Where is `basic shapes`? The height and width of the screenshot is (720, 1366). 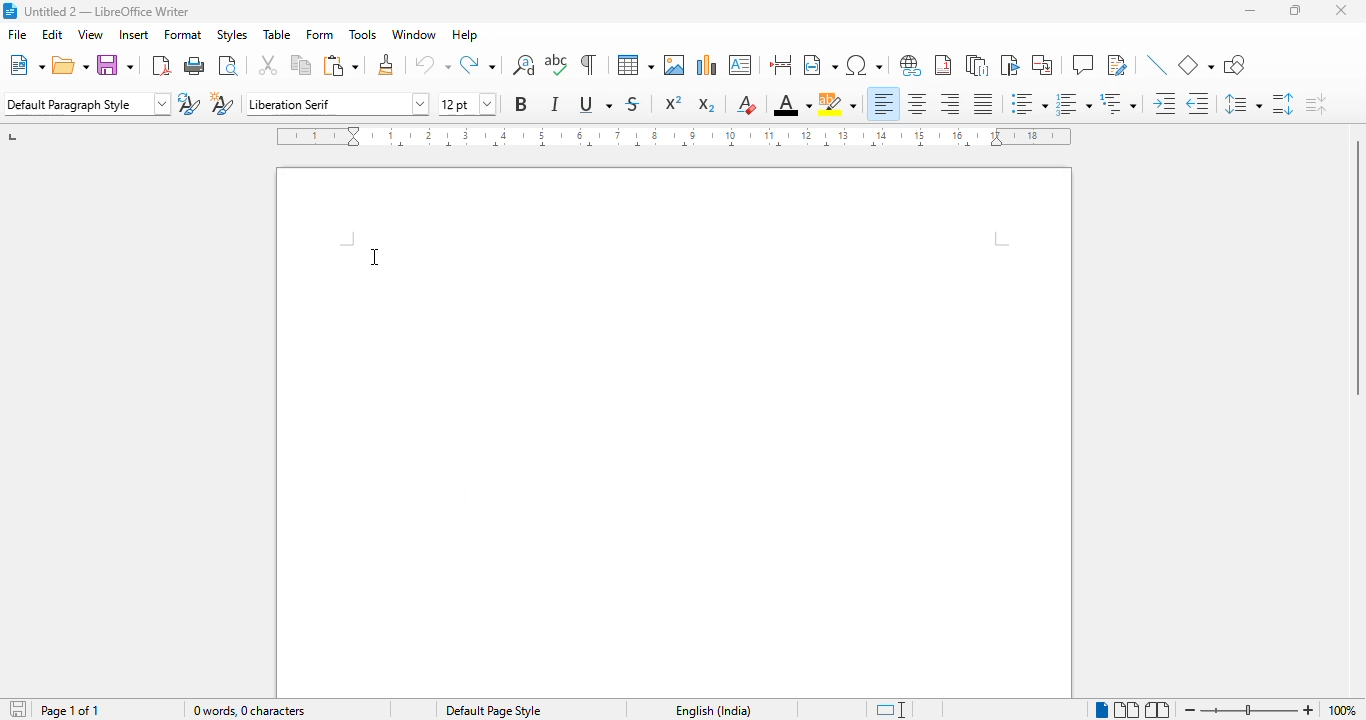
basic shapes is located at coordinates (1197, 65).